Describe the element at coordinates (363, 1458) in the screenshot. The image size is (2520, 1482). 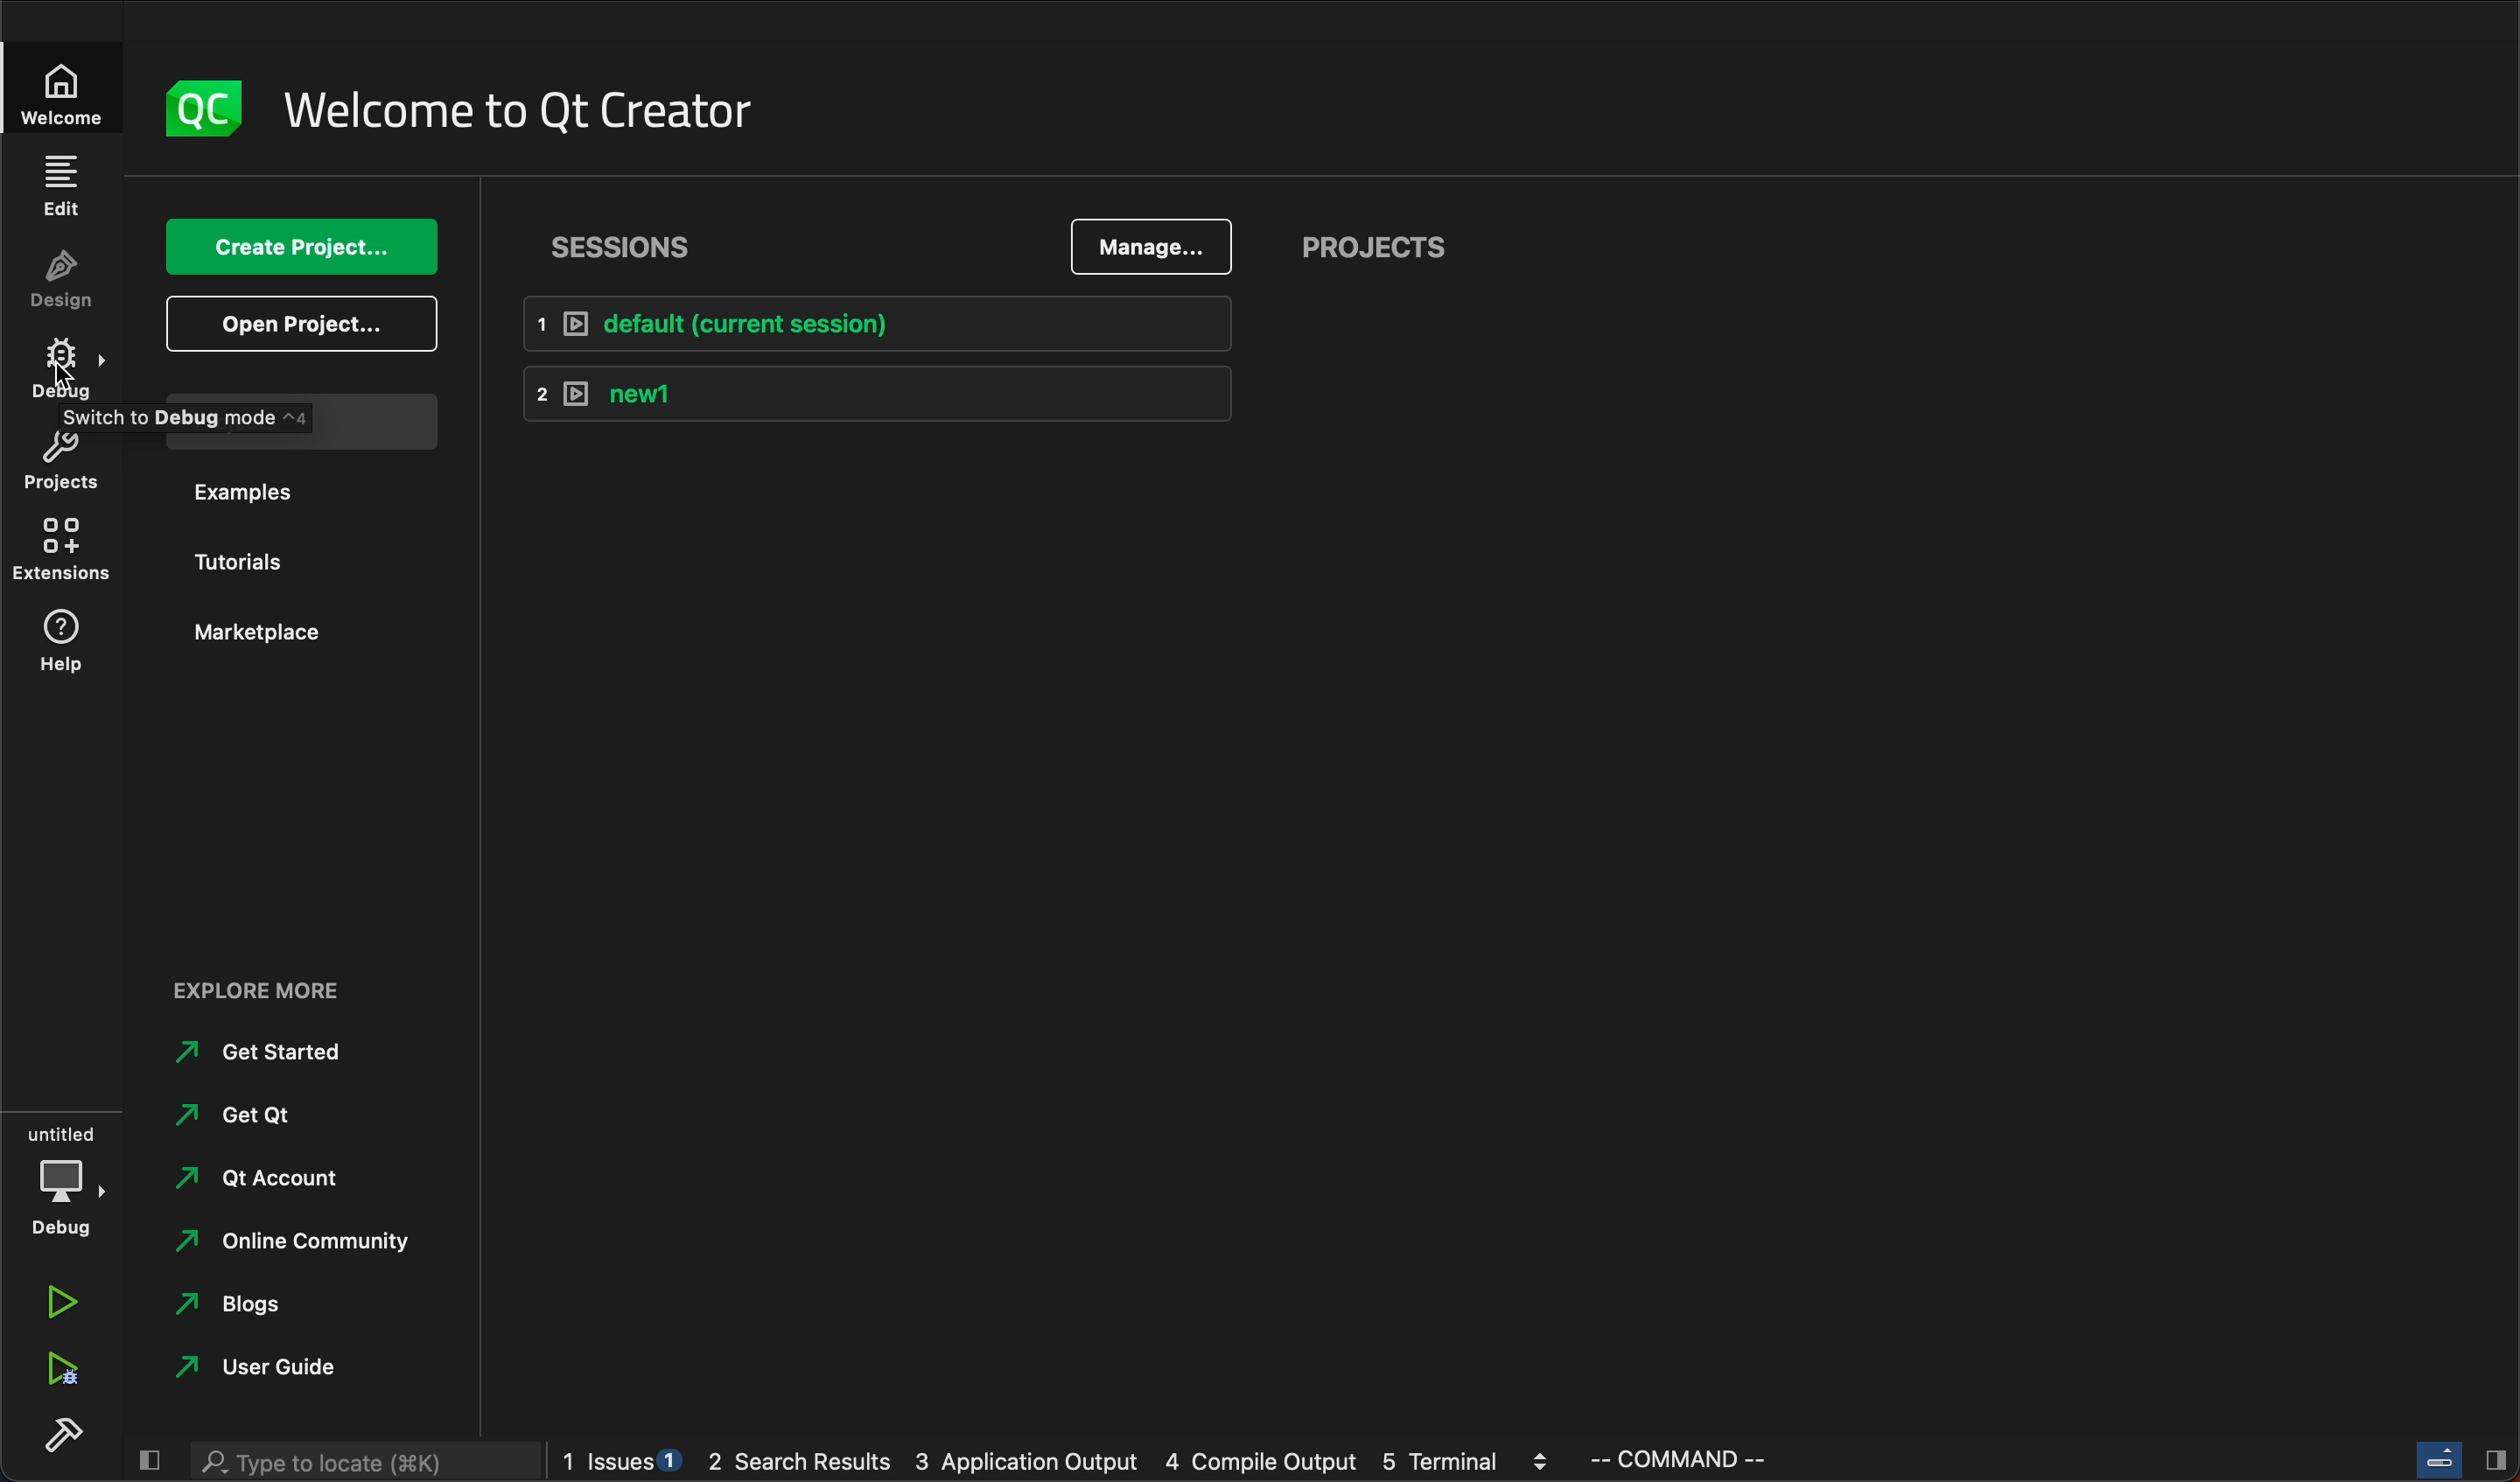
I see `search` at that location.